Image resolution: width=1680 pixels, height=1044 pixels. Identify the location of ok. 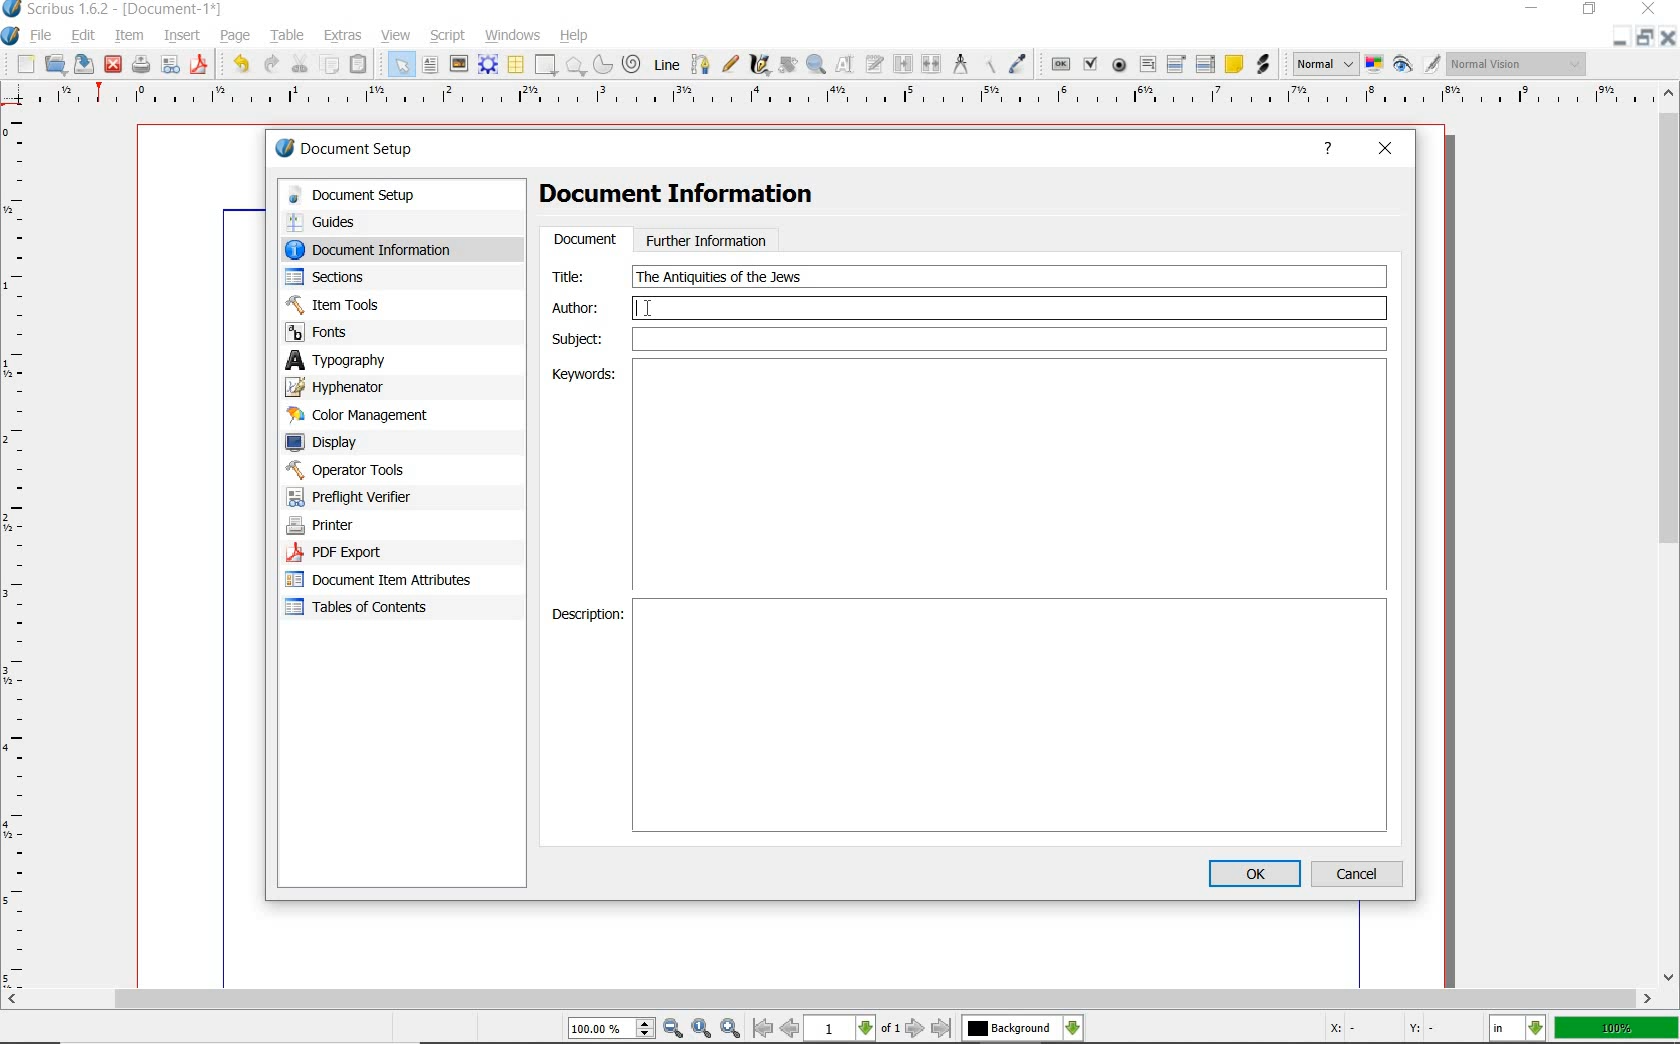
(1254, 873).